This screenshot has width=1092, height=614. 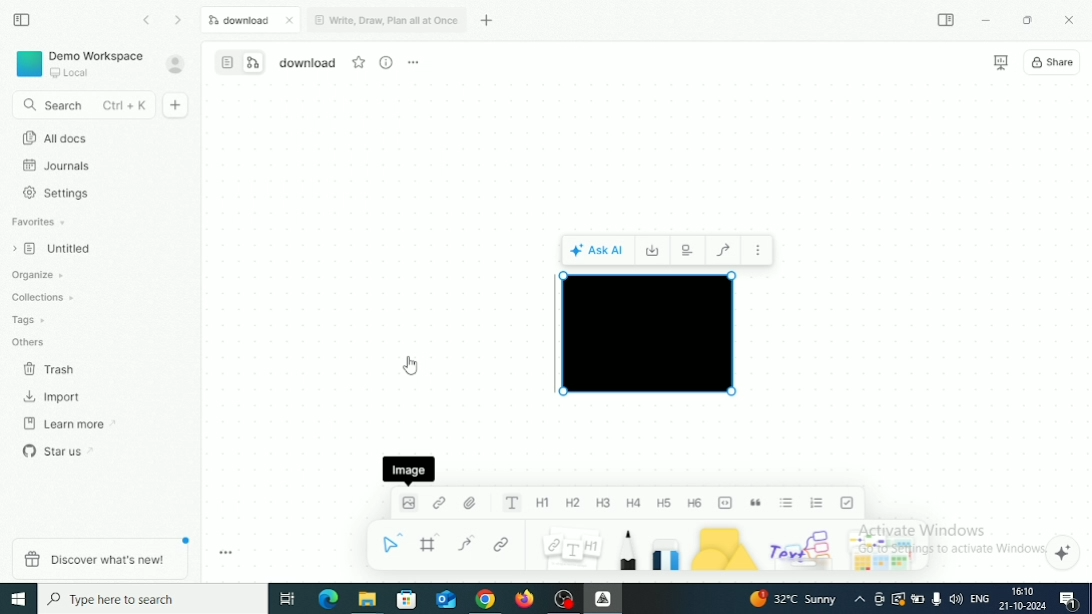 I want to click on Numbered list, so click(x=818, y=503).